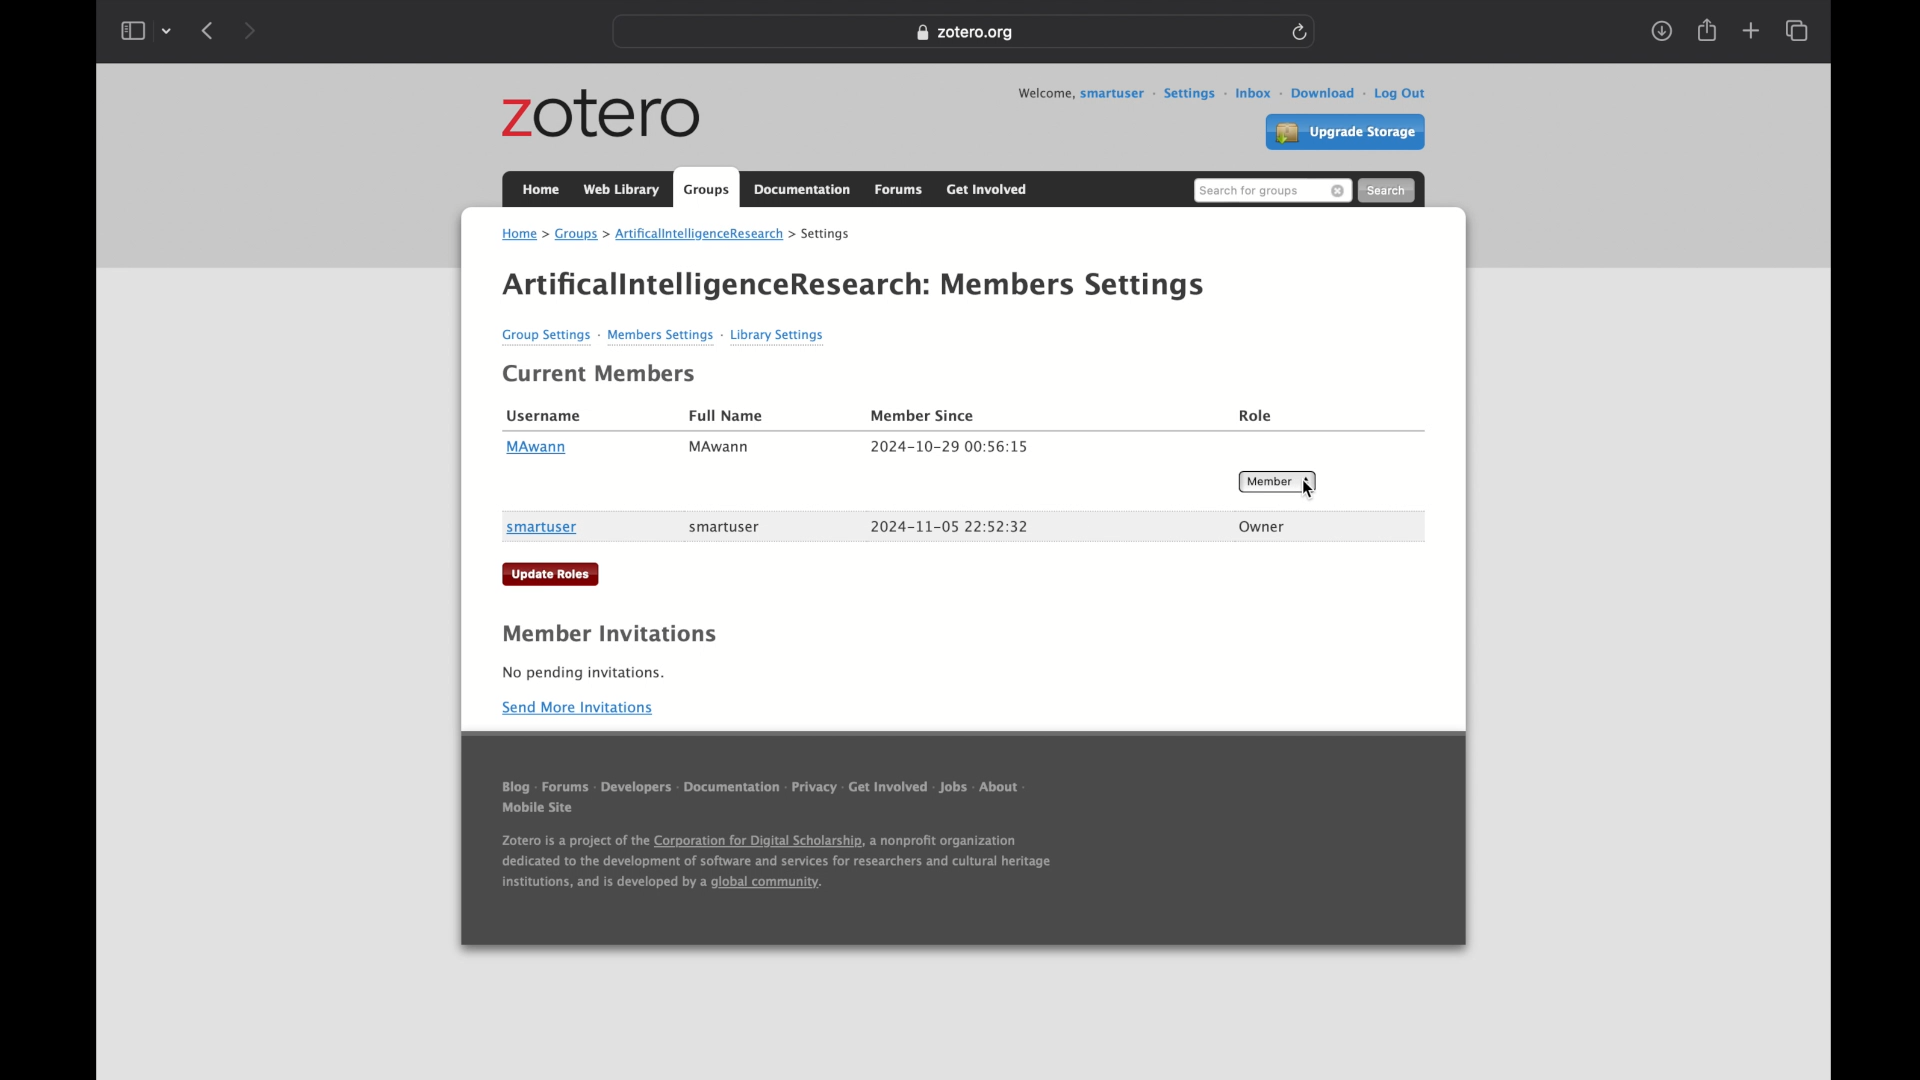 The height and width of the screenshot is (1080, 1920). I want to click on cursor, so click(1306, 491).